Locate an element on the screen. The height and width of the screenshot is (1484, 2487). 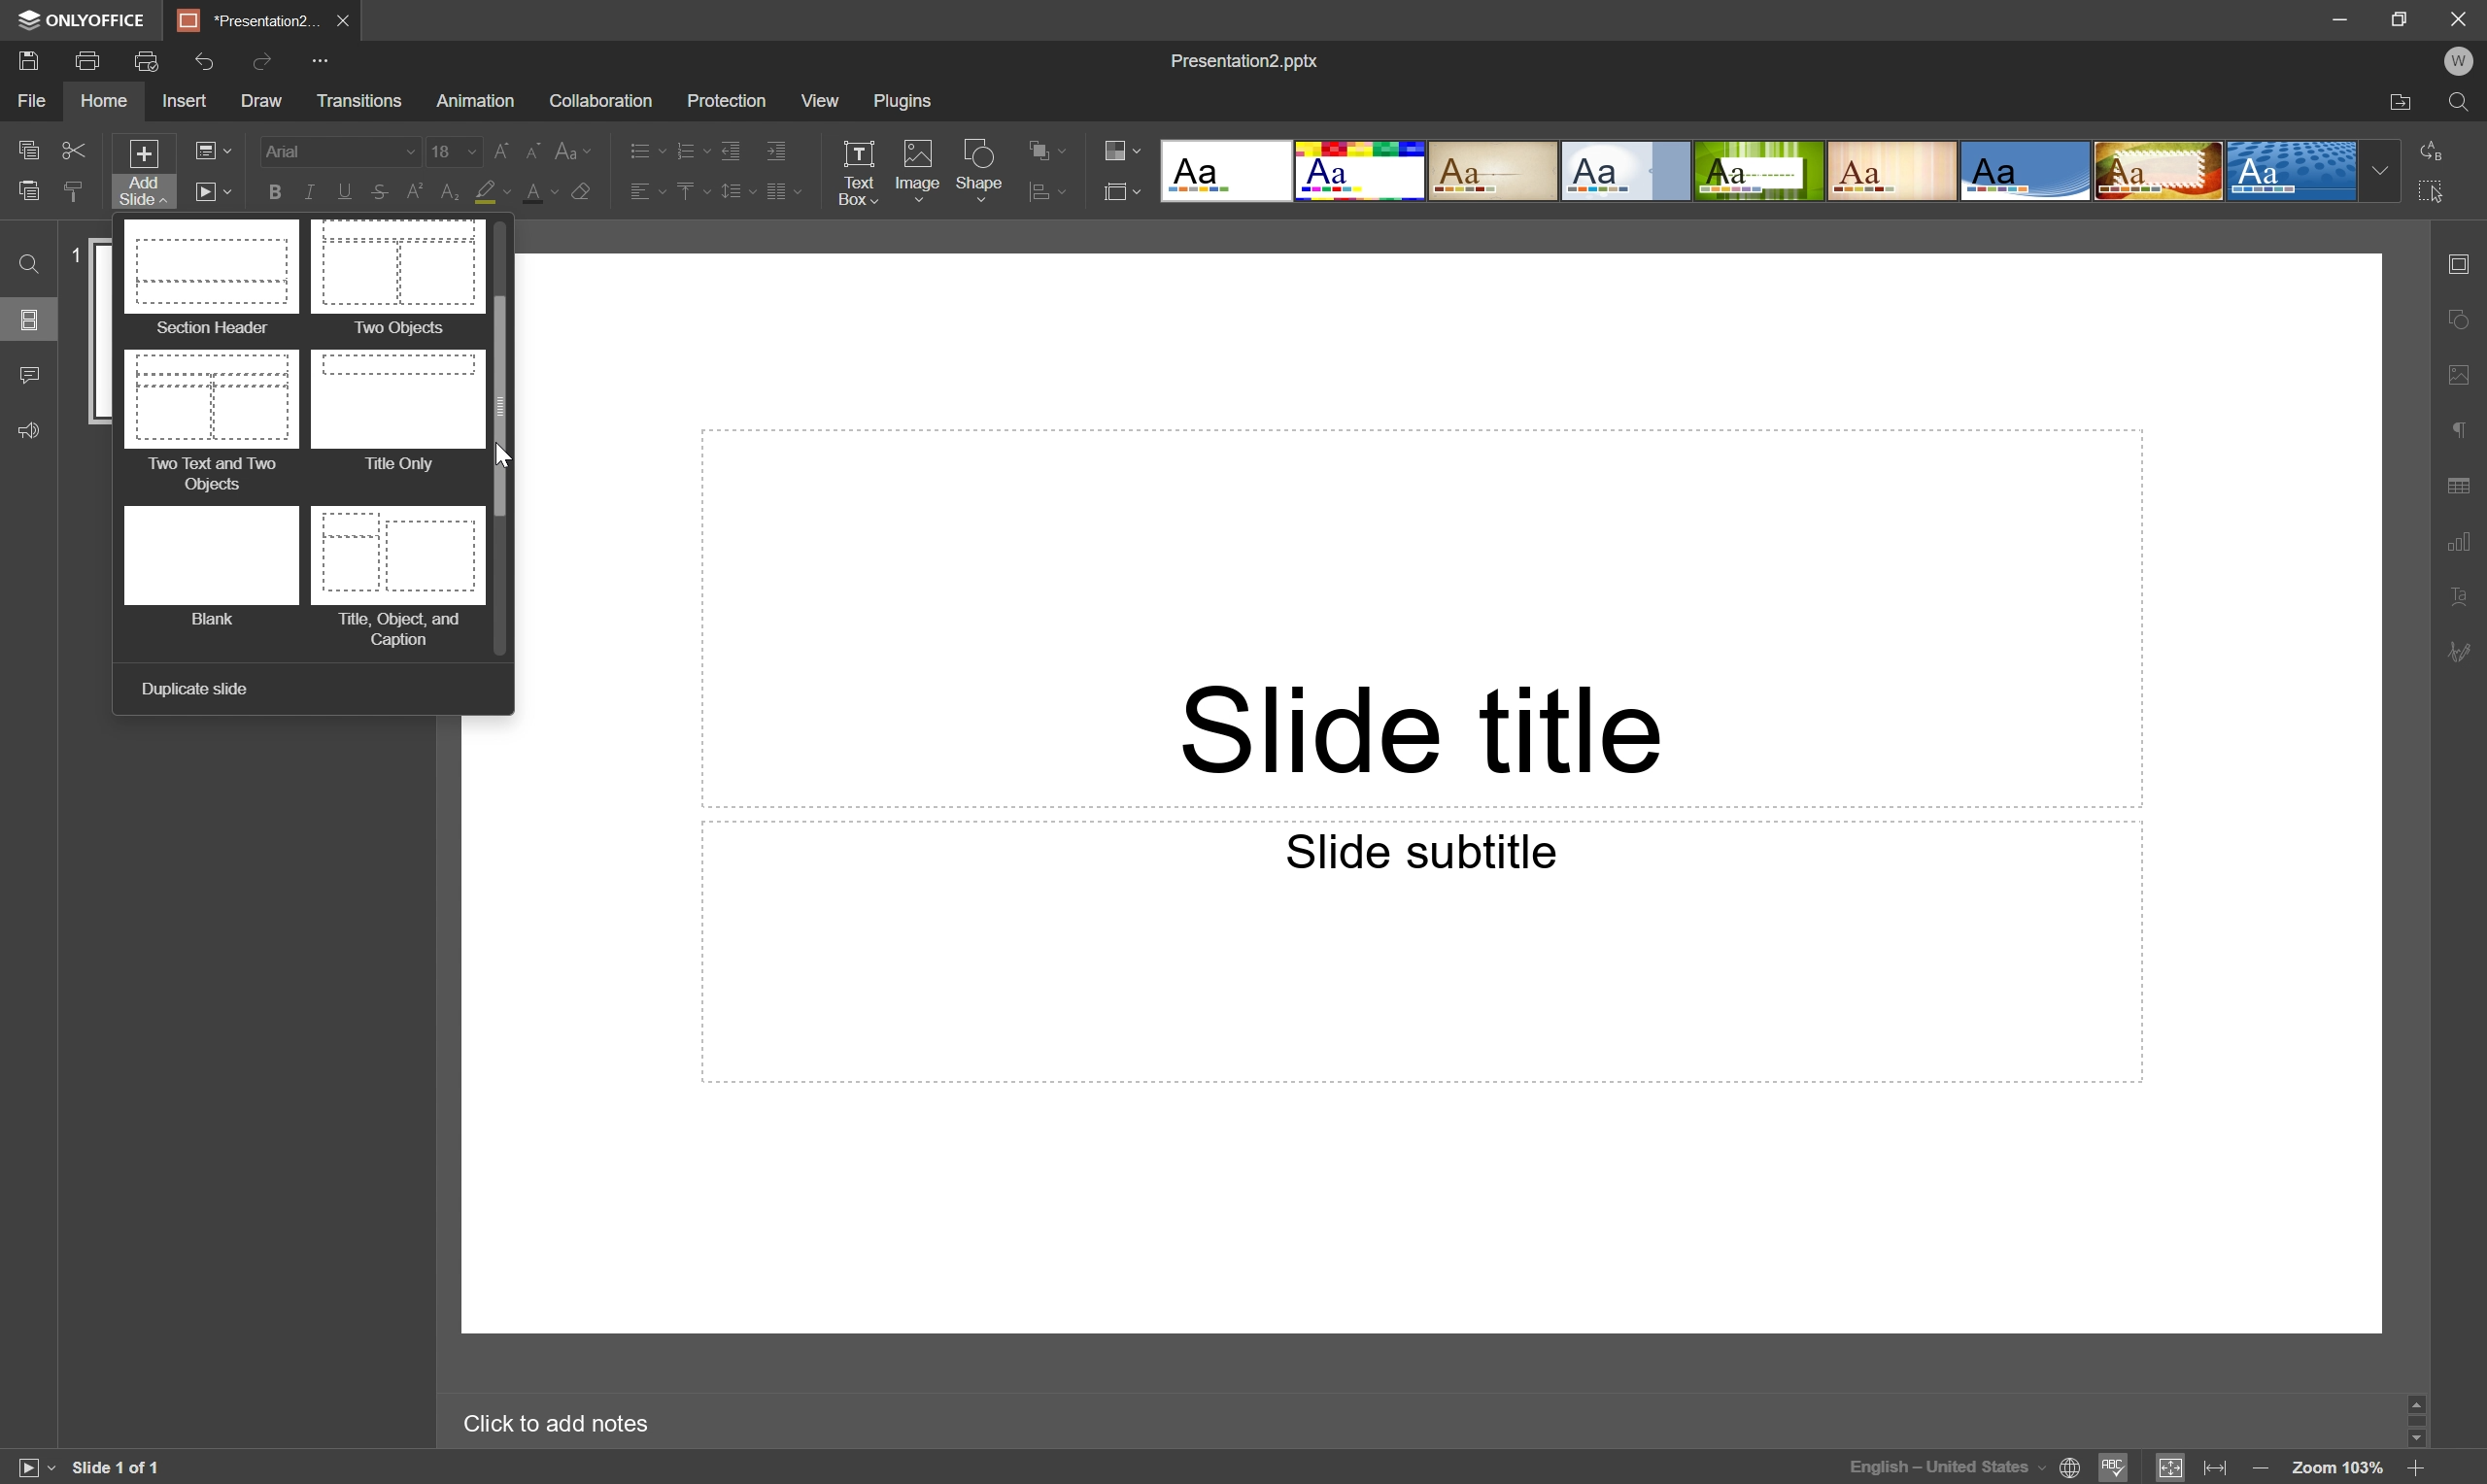
W is located at coordinates (2457, 56).